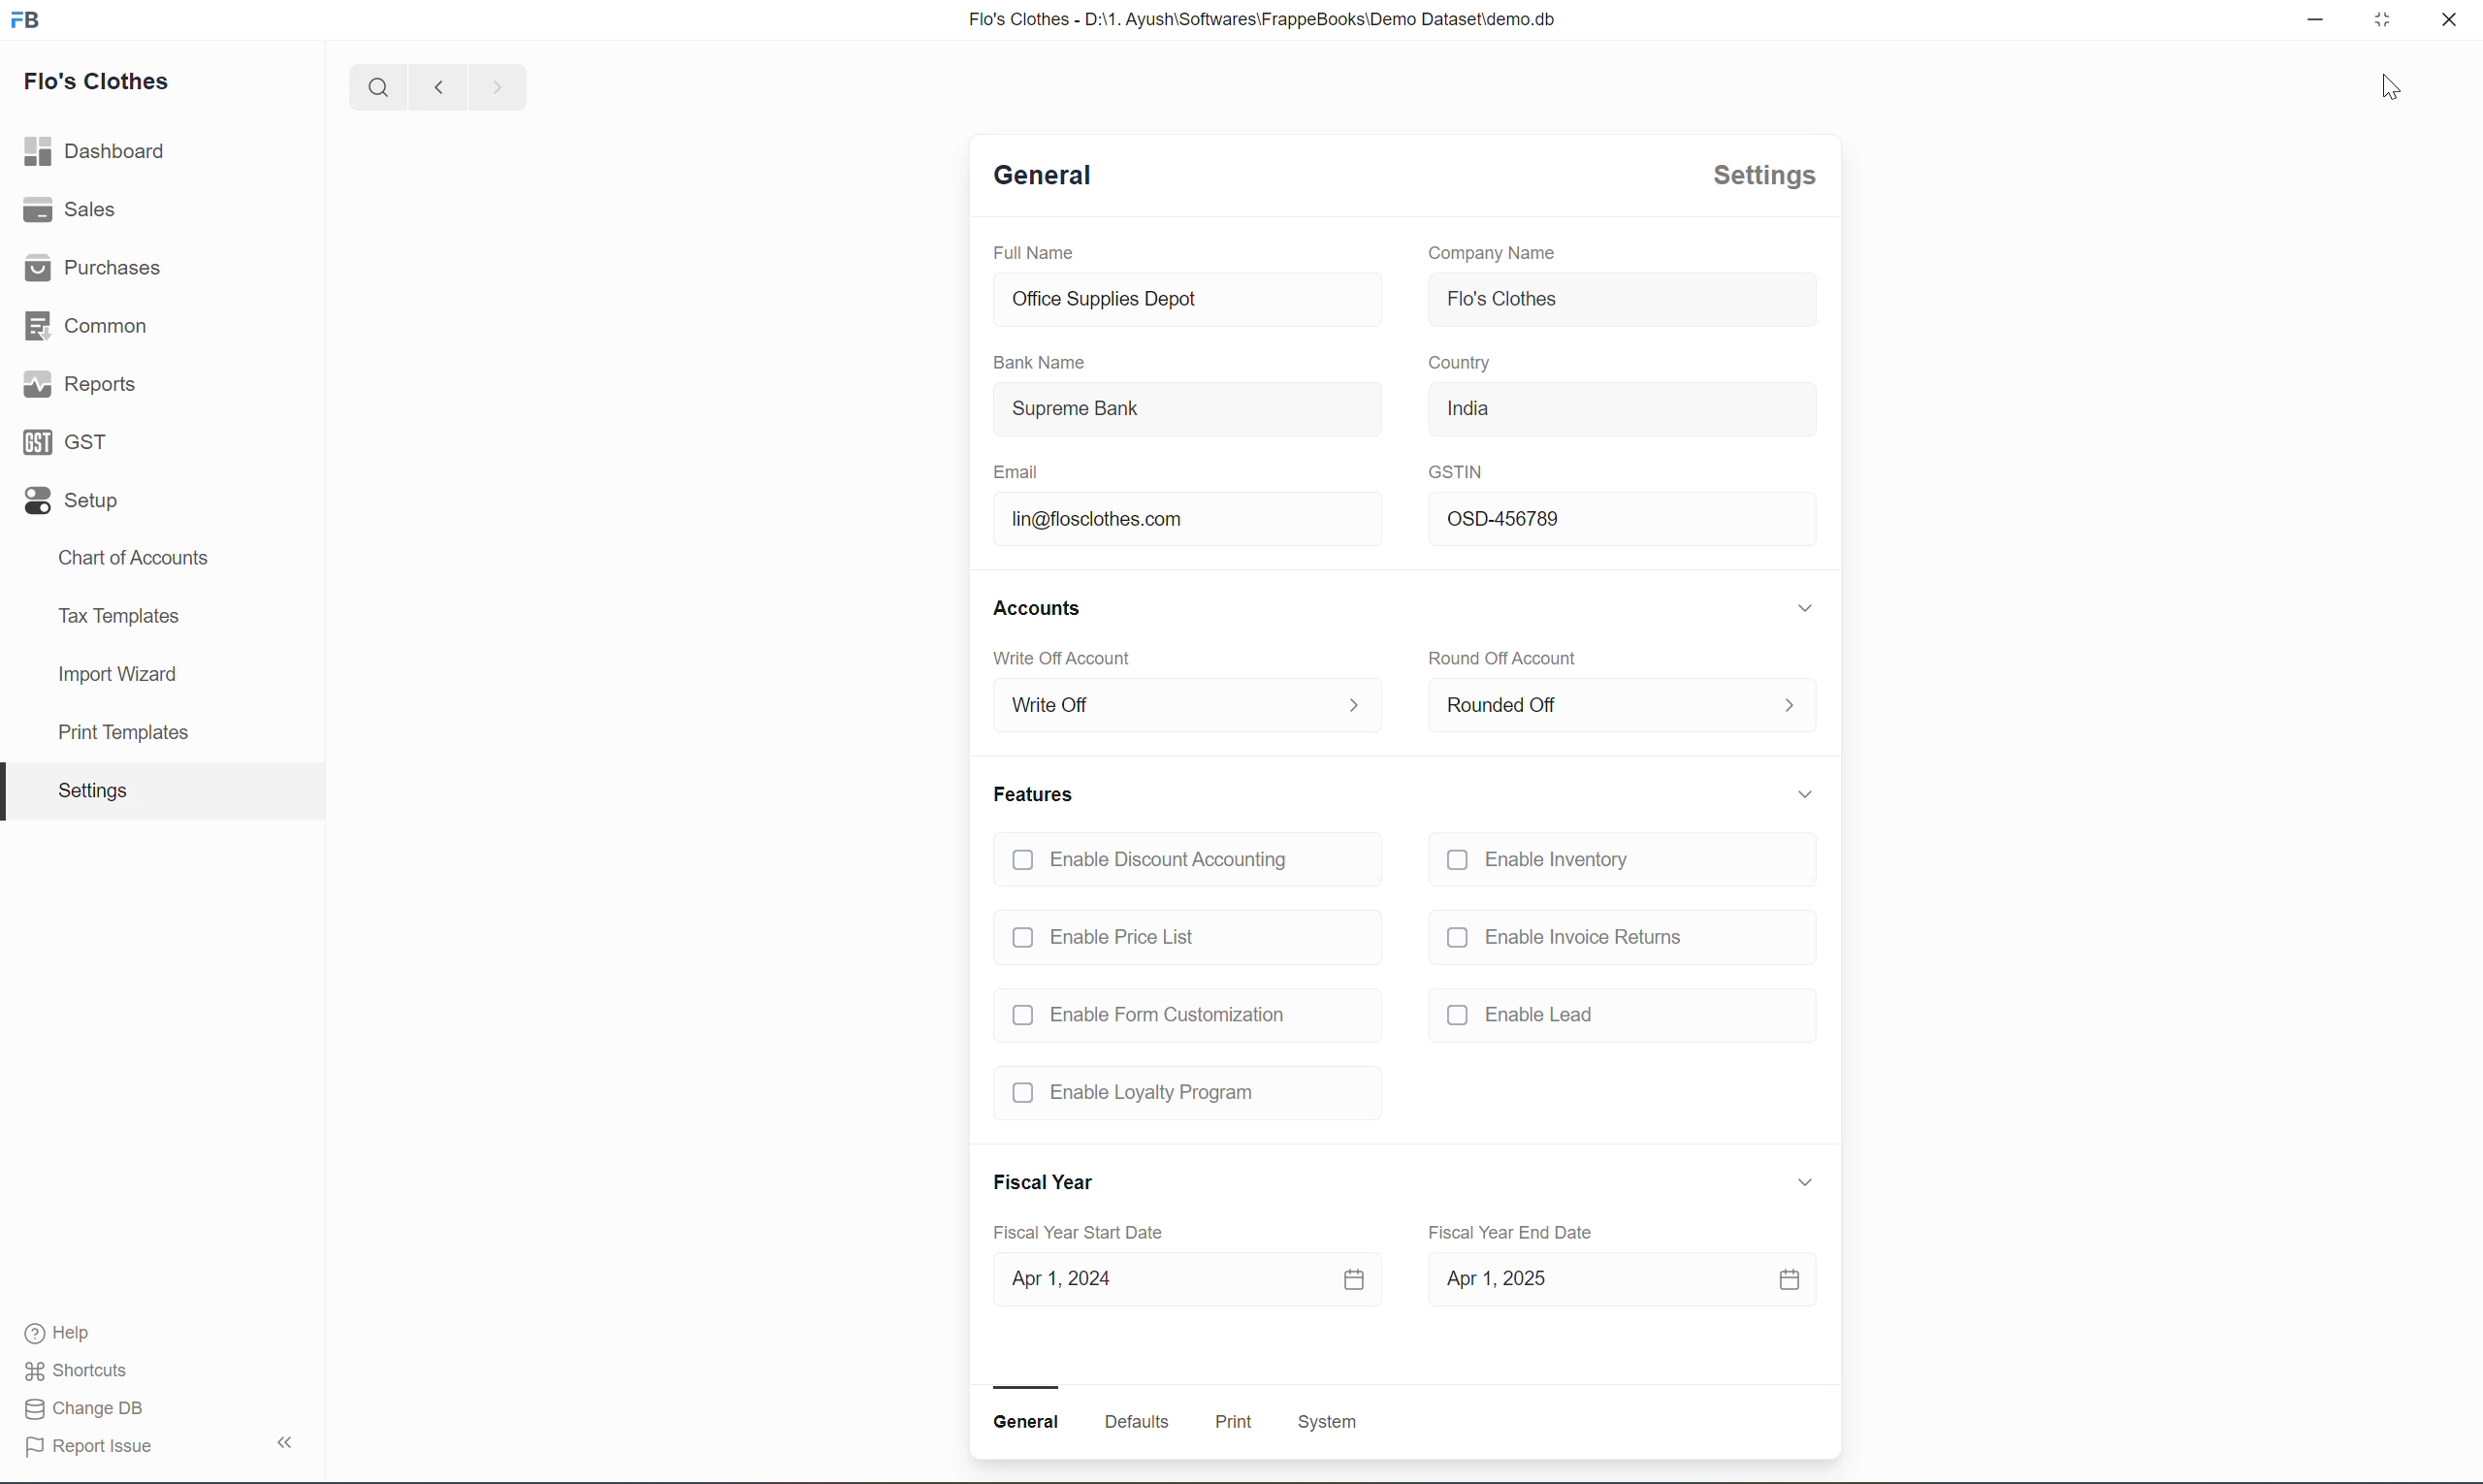  Describe the element at coordinates (2316, 19) in the screenshot. I see `minimize` at that location.